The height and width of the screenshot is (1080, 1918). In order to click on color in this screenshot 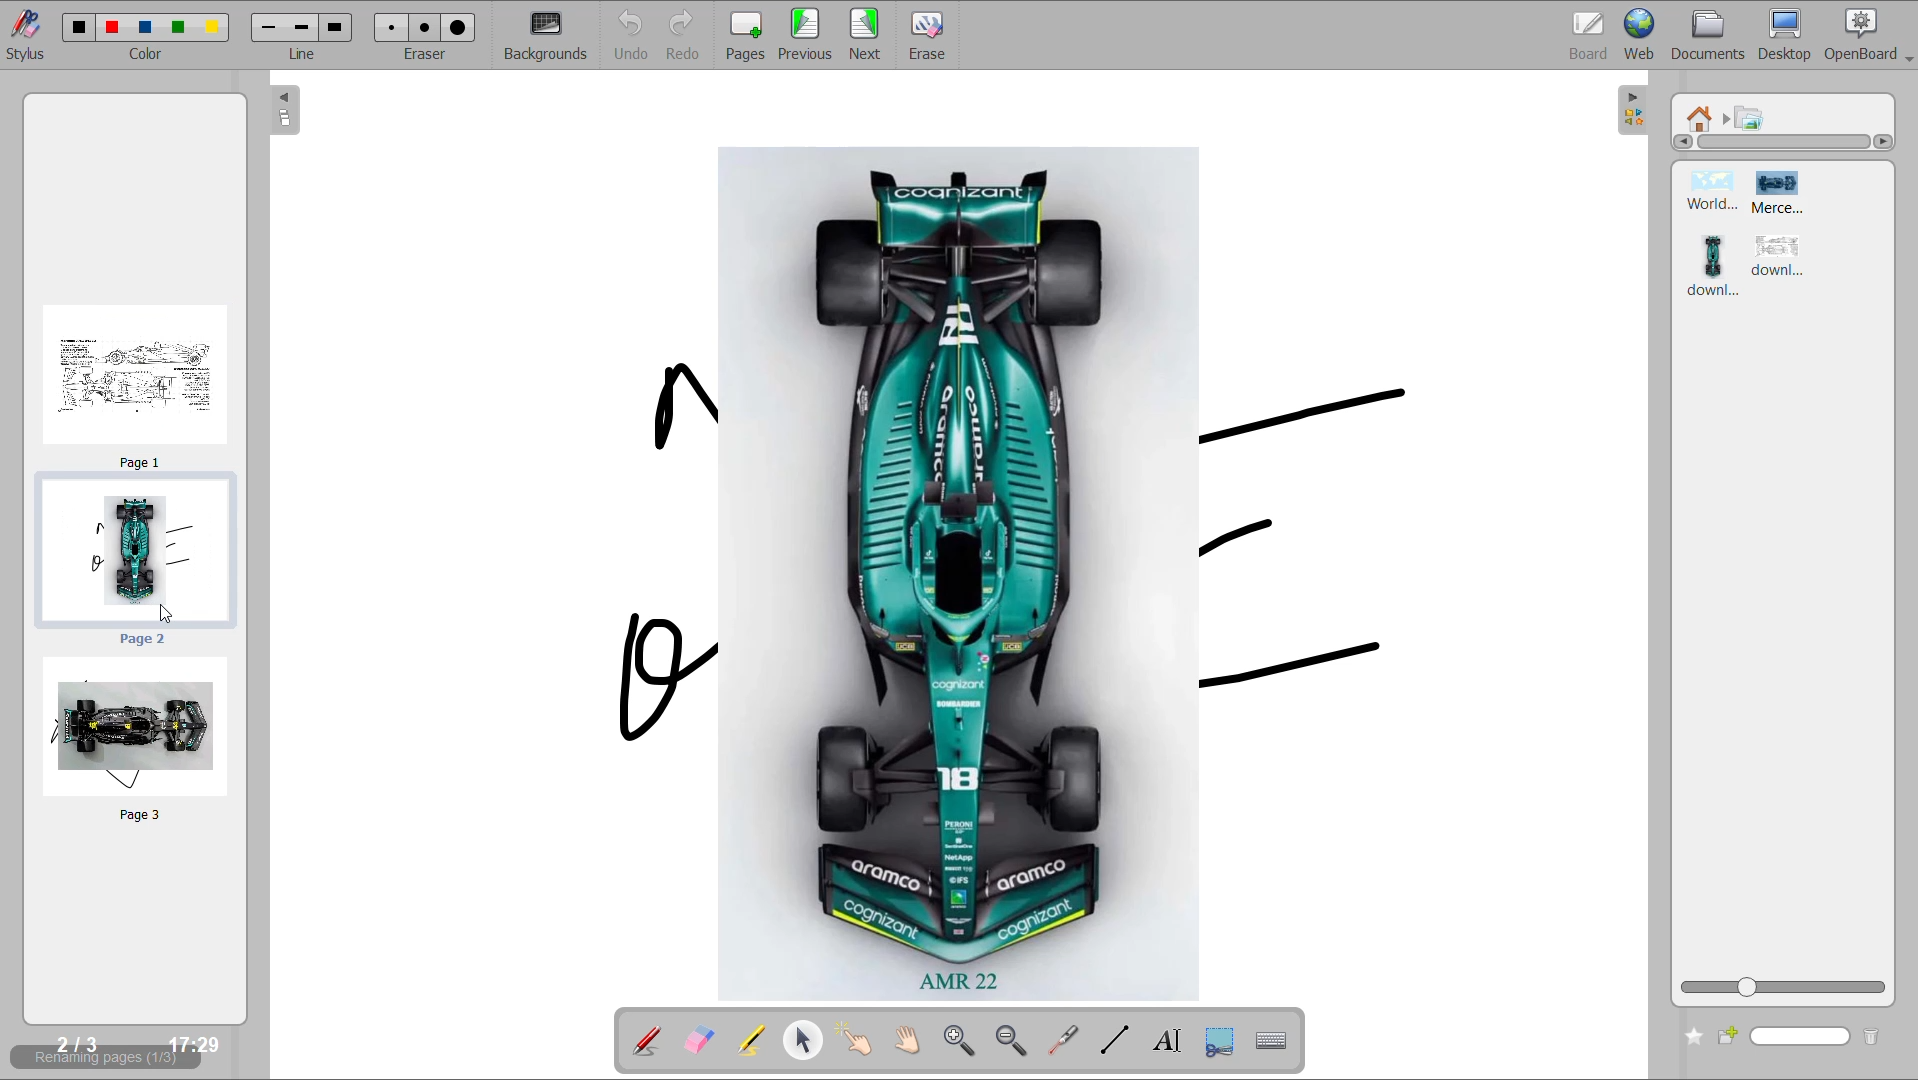, I will do `click(144, 58)`.